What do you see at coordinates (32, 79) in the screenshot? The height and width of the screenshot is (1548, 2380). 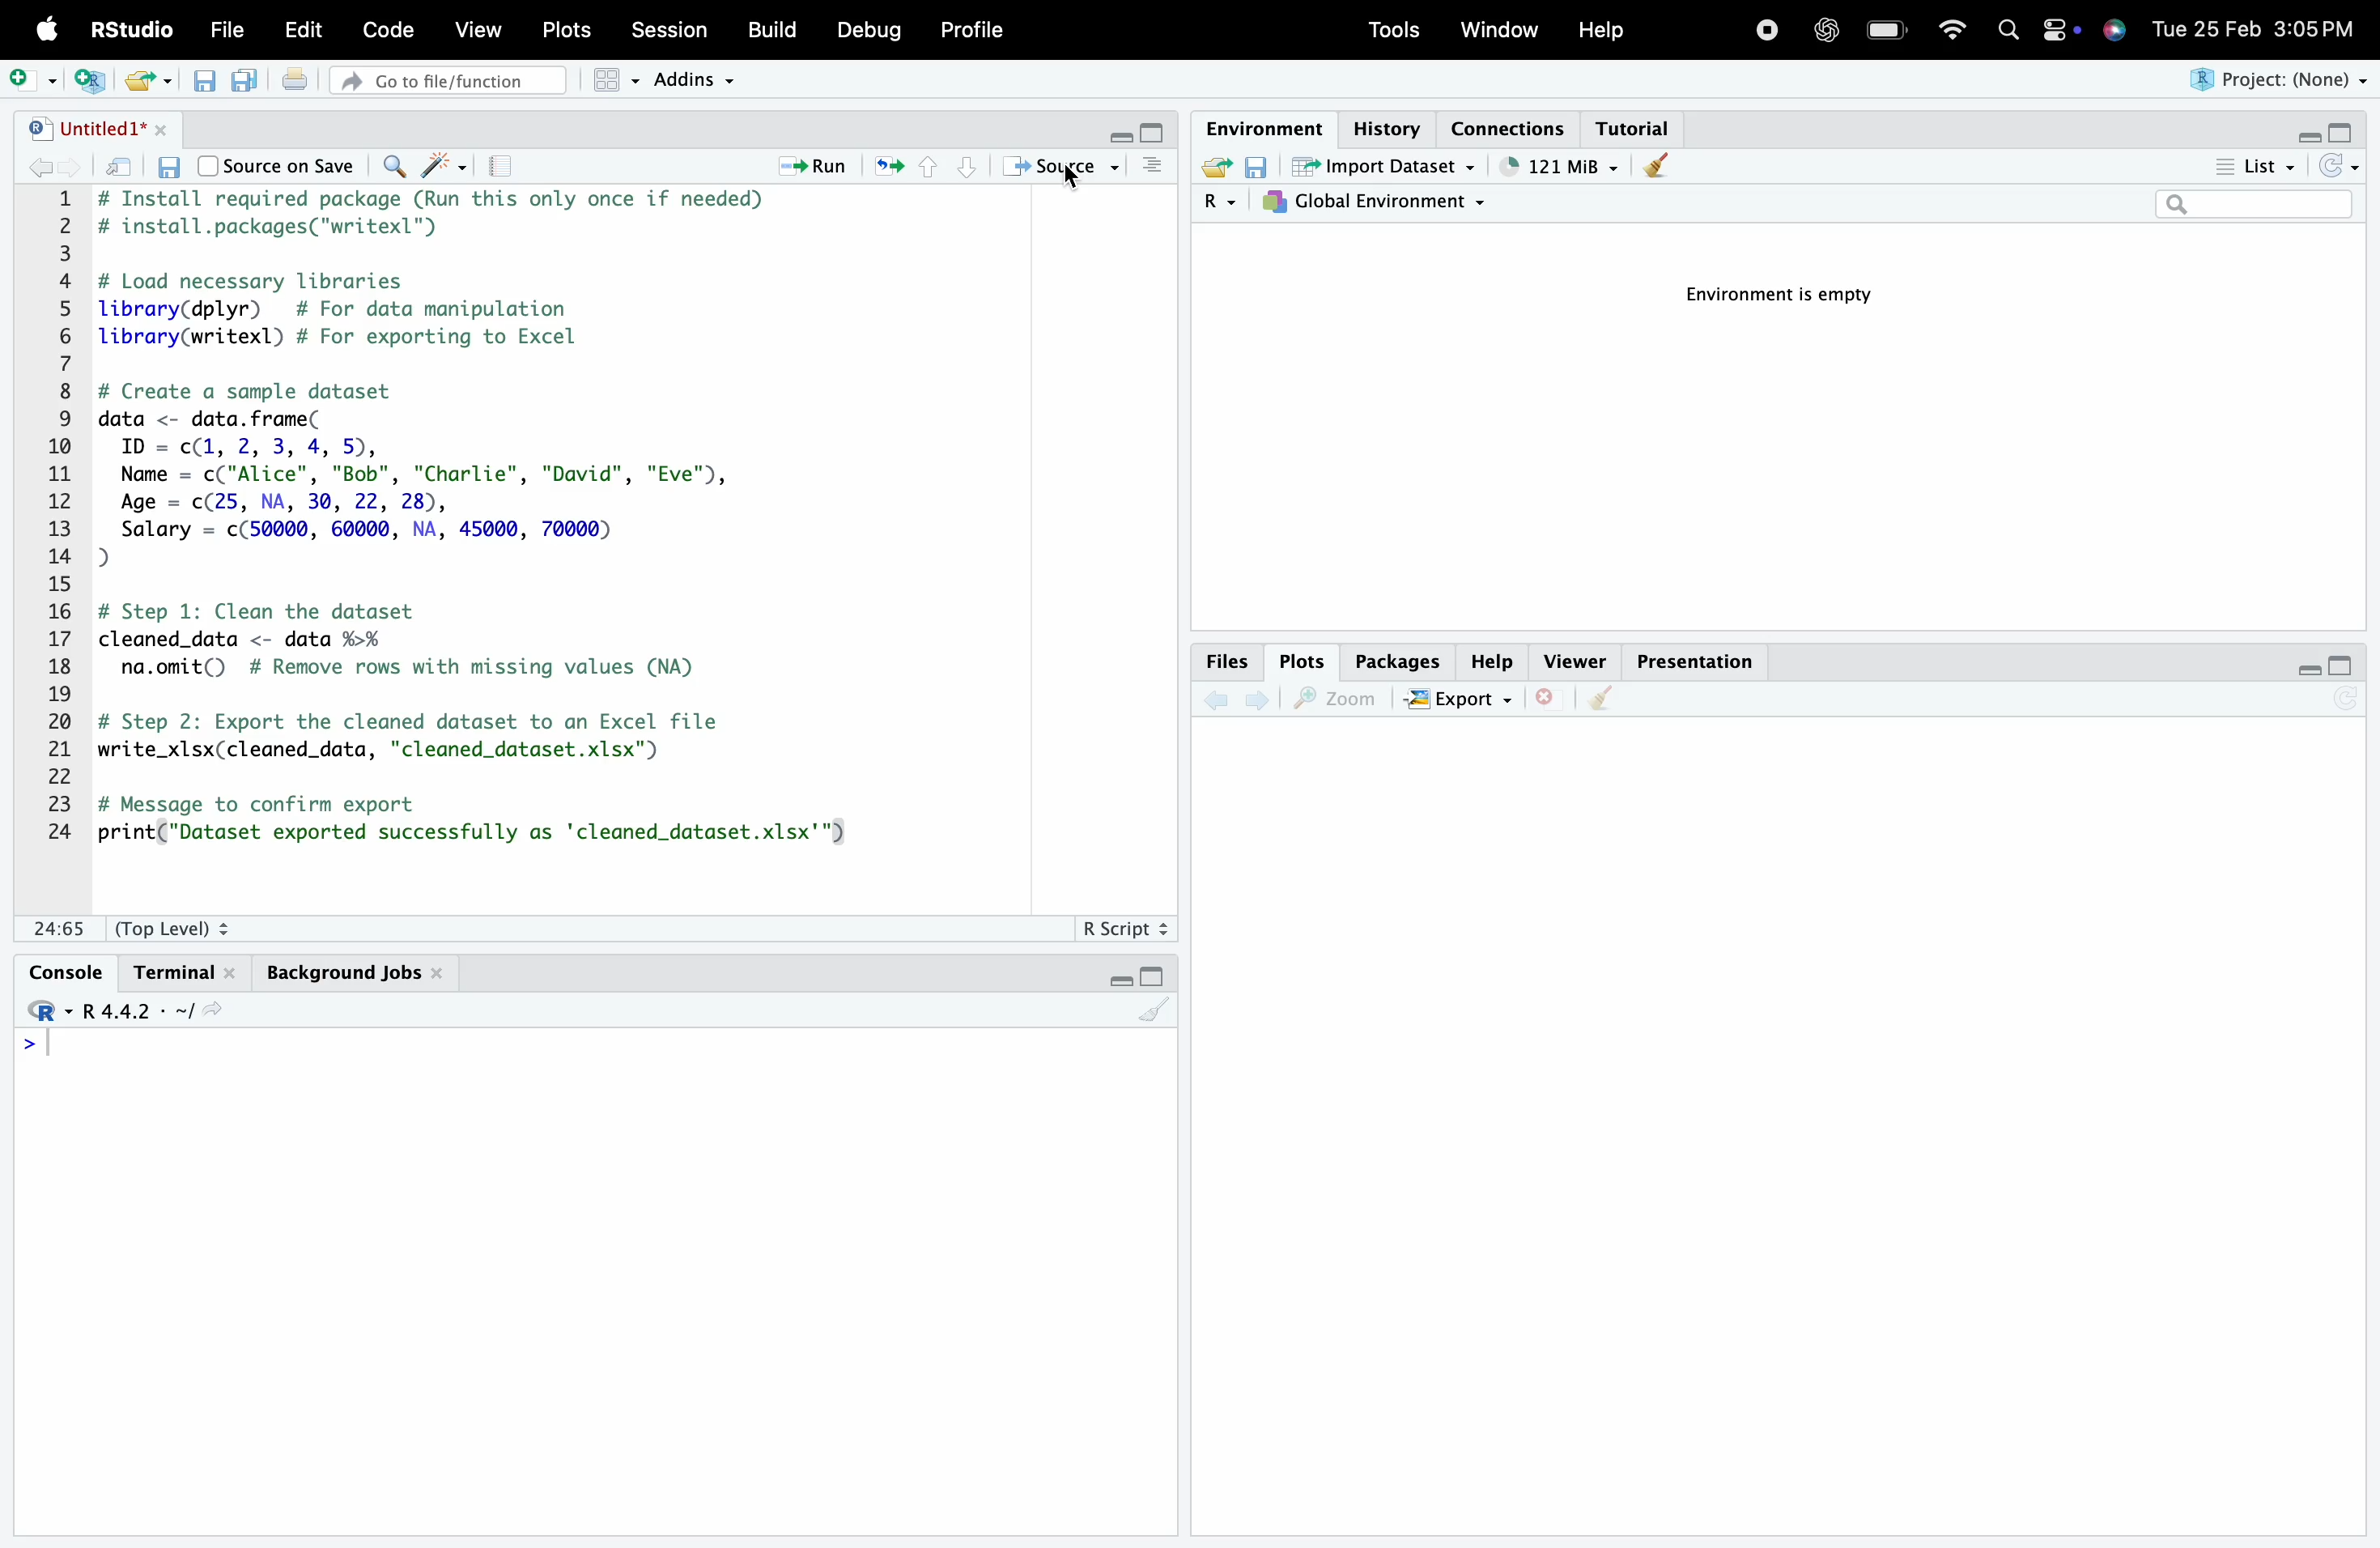 I see `New File` at bounding box center [32, 79].